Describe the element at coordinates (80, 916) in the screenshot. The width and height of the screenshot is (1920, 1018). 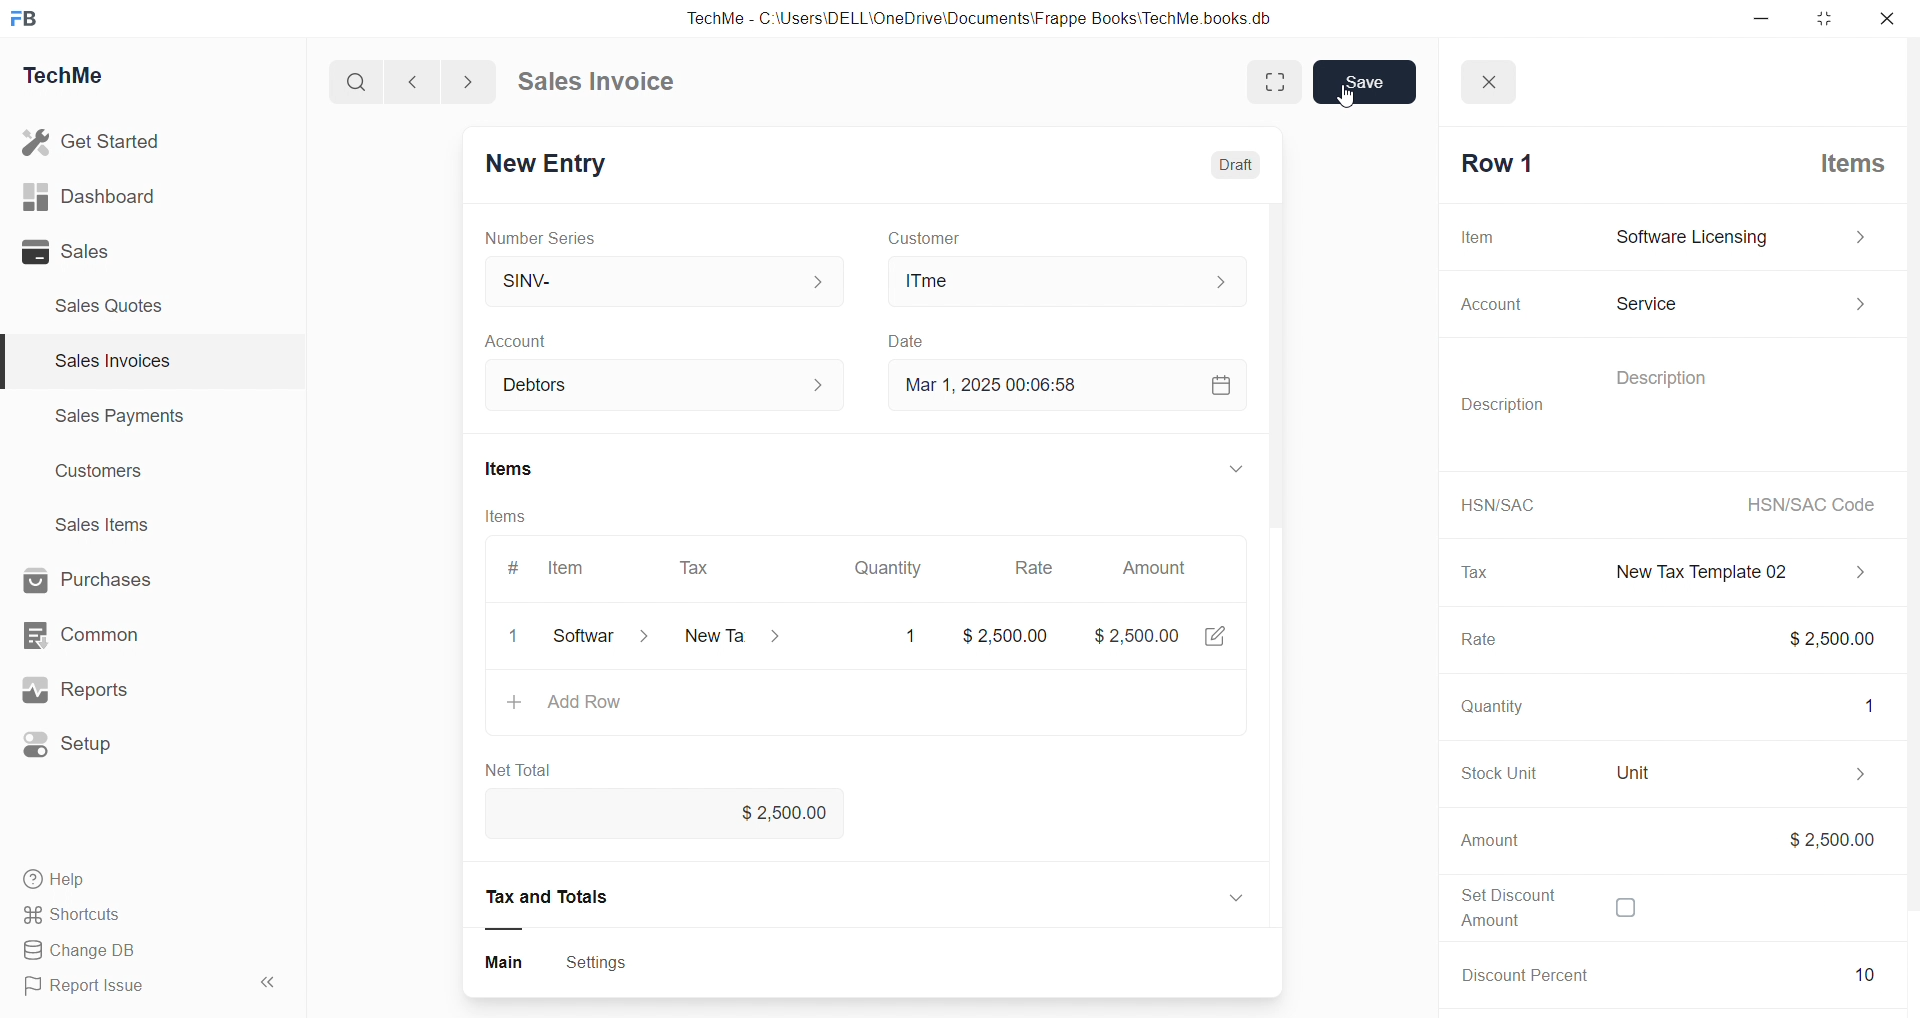
I see ` Shortcuts` at that location.